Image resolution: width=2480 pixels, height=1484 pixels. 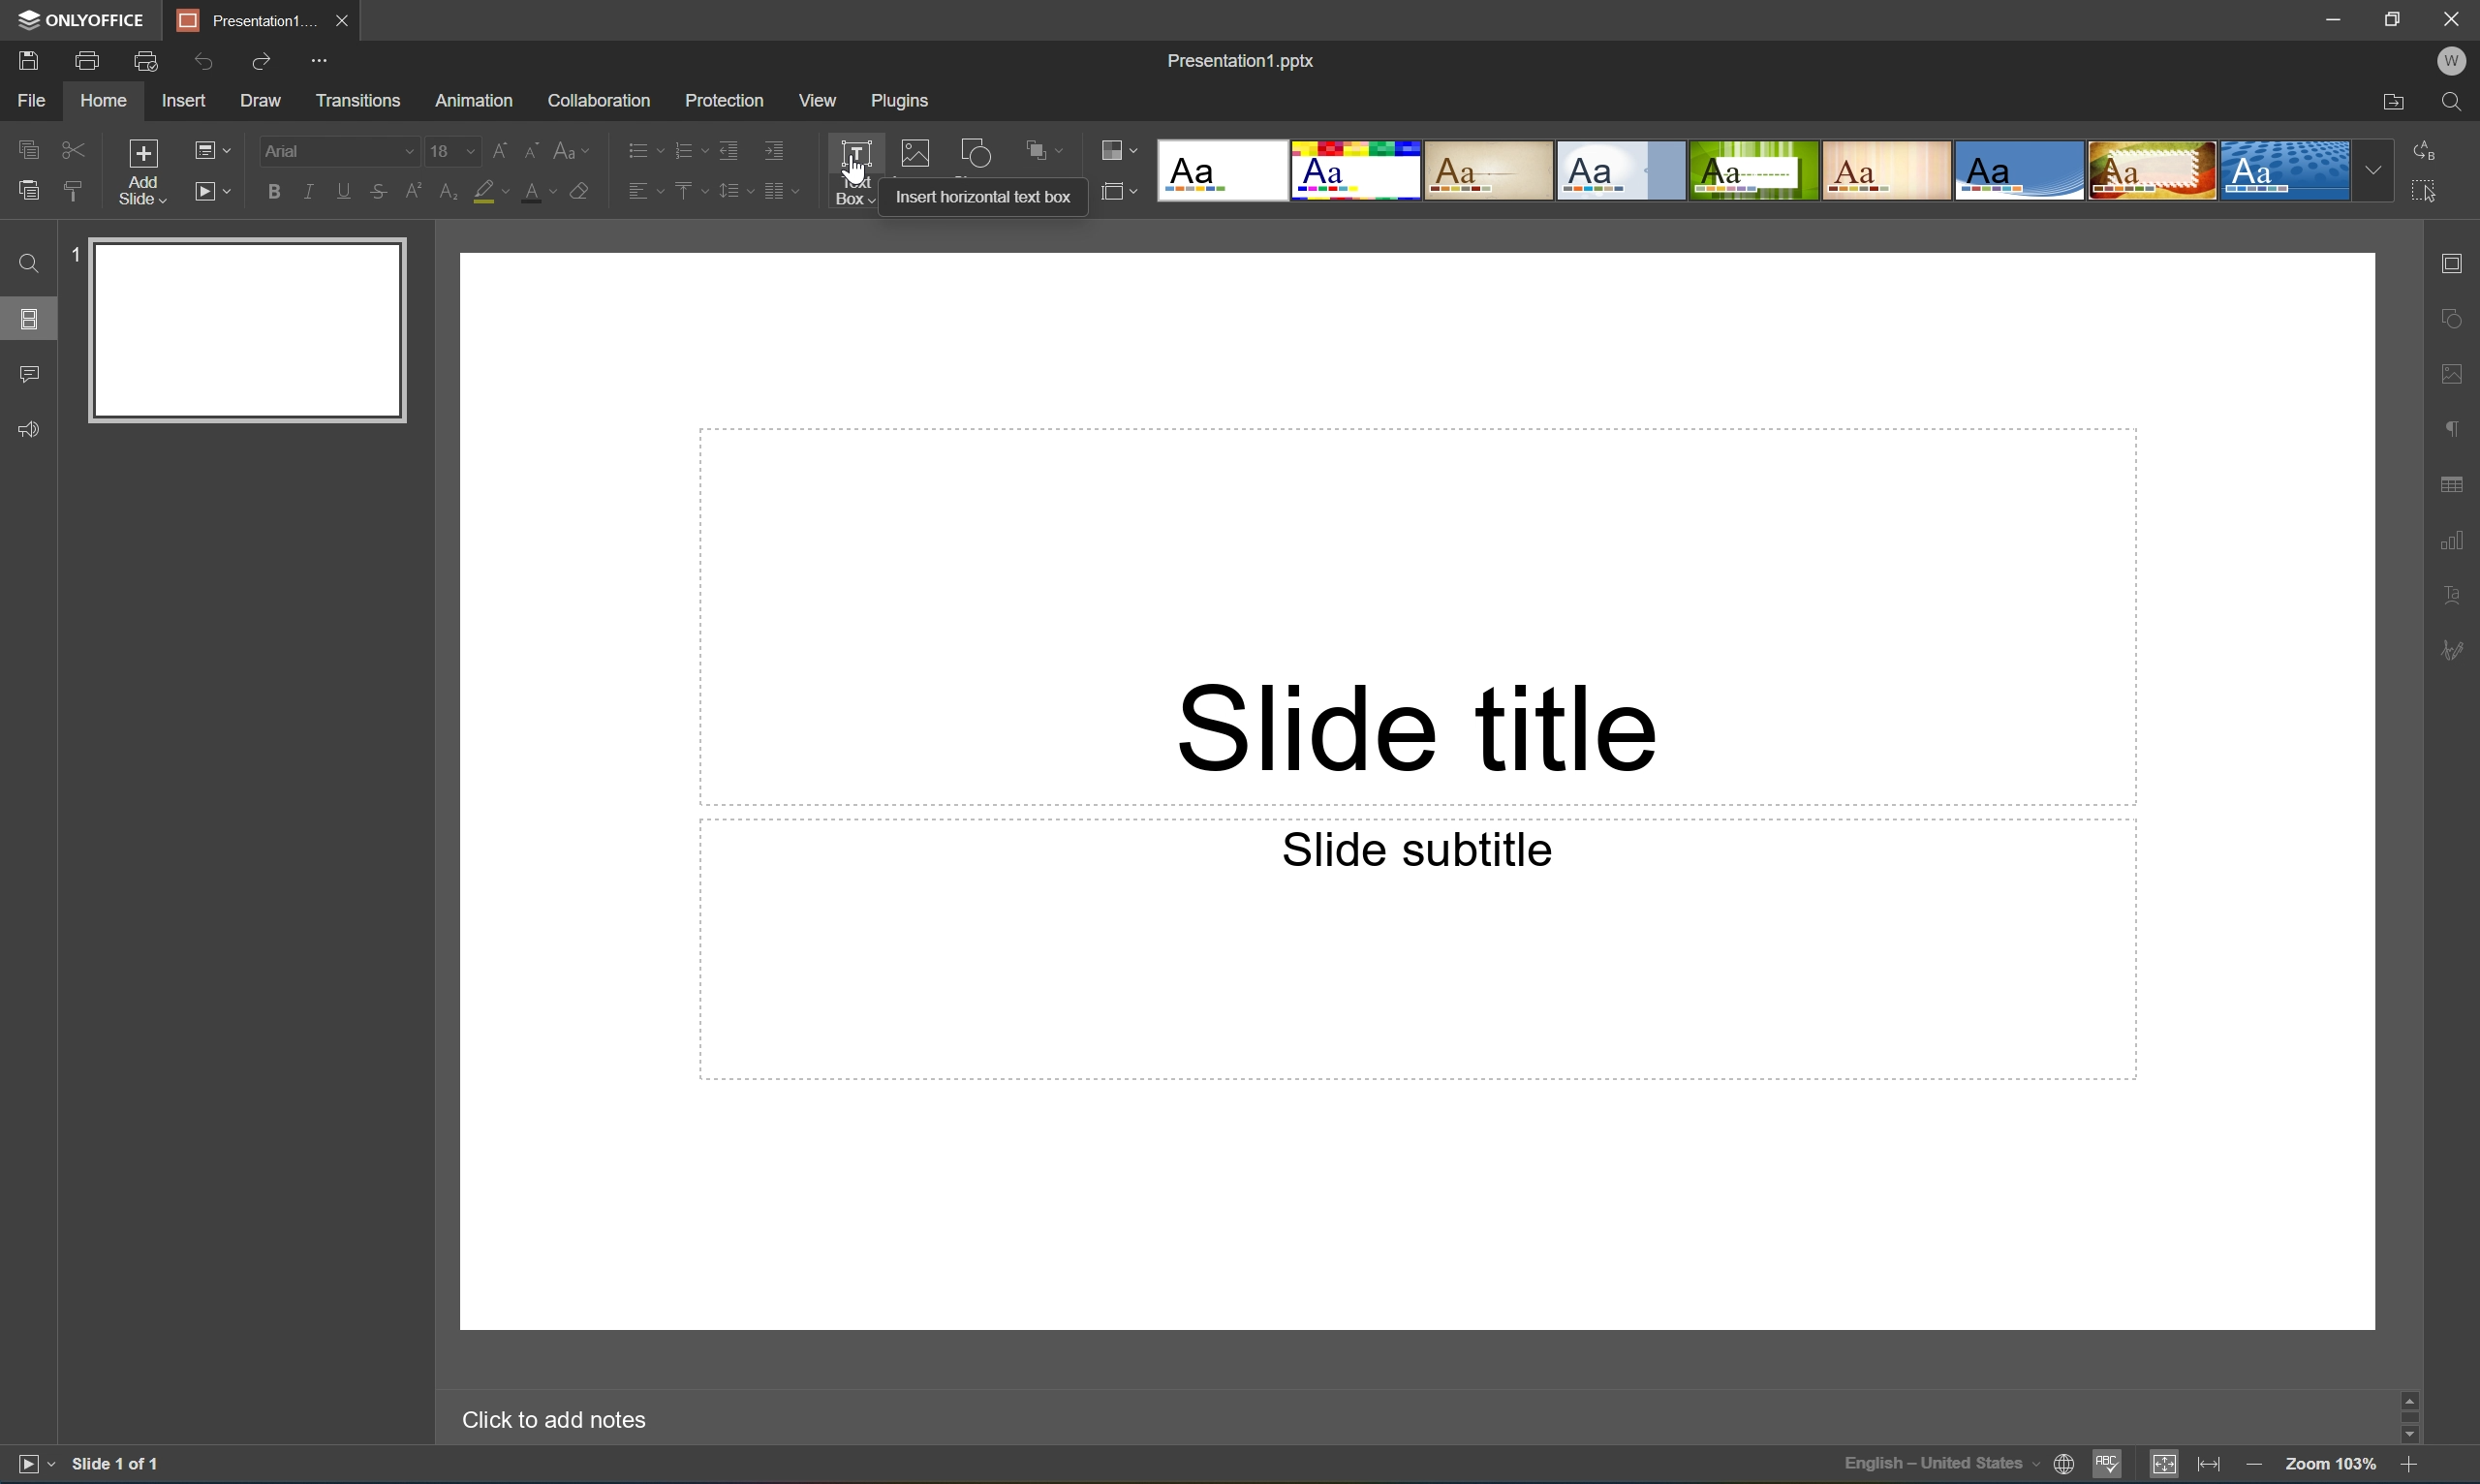 I want to click on Collaboration, so click(x=595, y=99).